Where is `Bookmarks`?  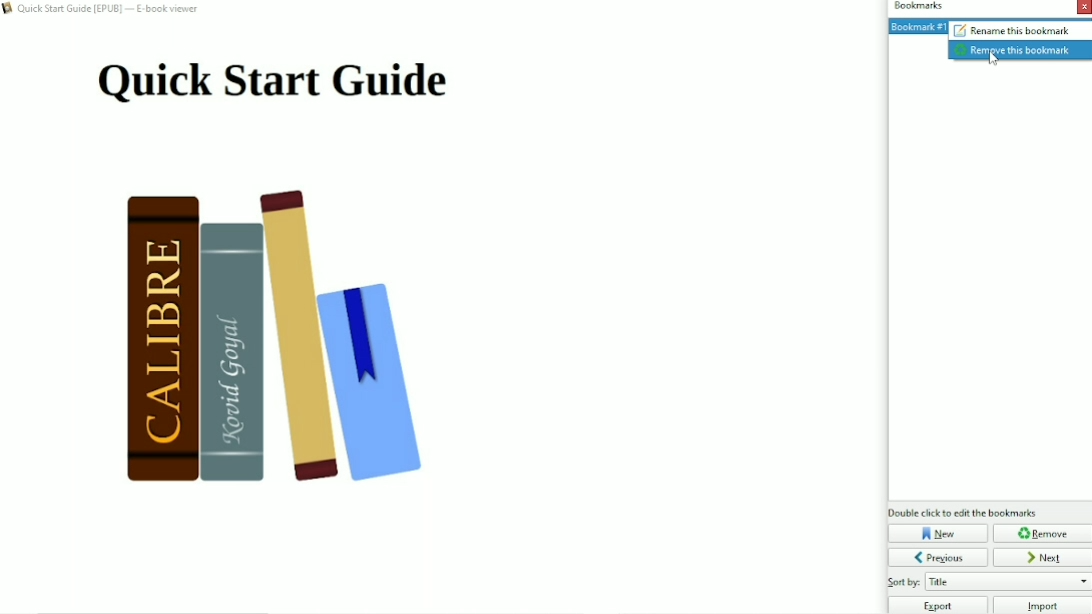
Bookmarks is located at coordinates (922, 7).